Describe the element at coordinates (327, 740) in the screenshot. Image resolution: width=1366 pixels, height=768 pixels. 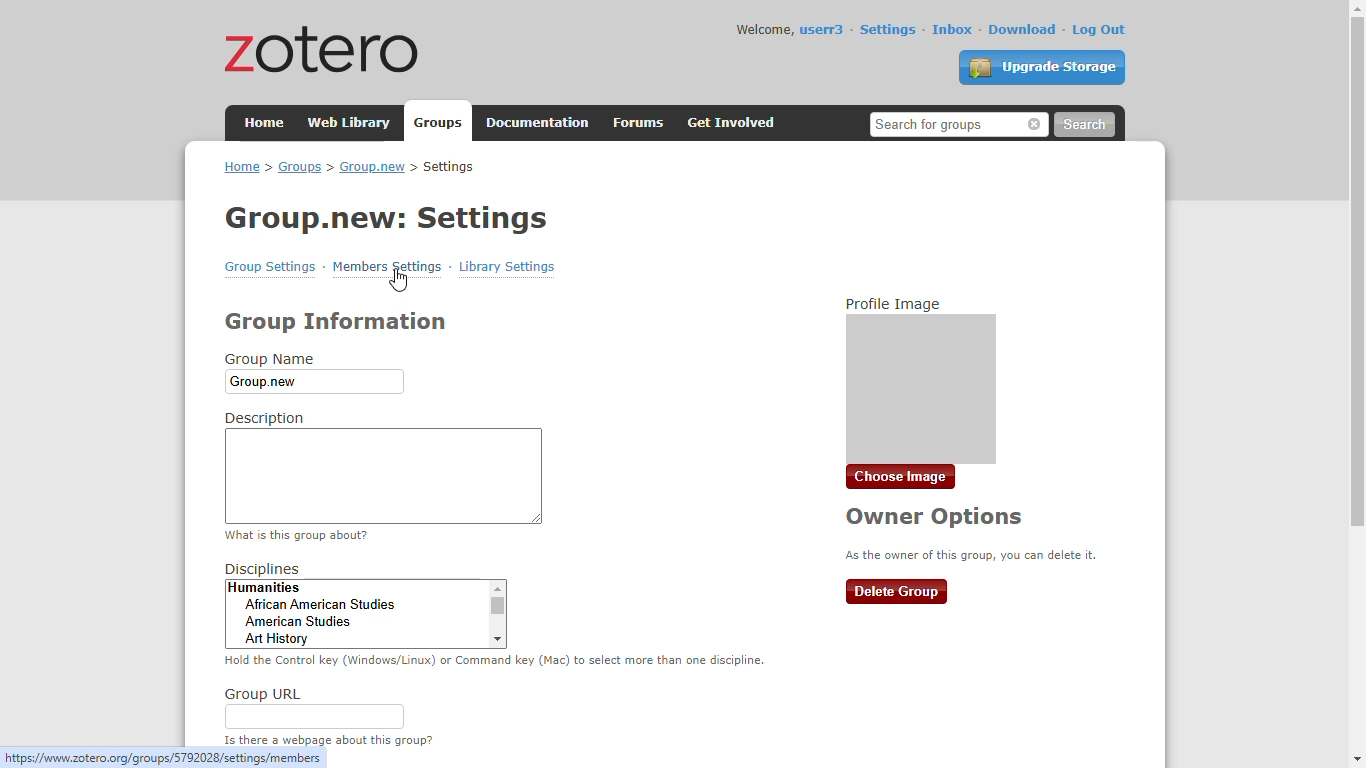
I see `is there a webpage about this group?` at that location.